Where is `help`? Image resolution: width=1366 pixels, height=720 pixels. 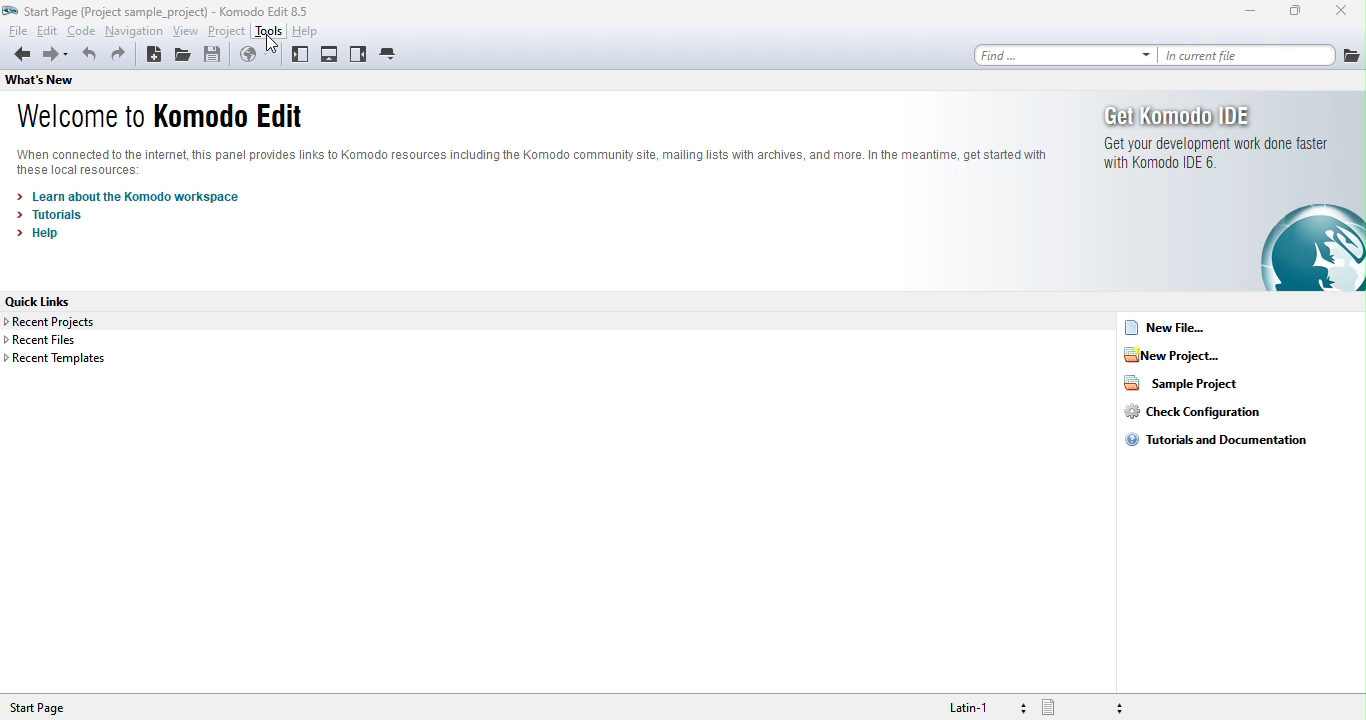
help is located at coordinates (316, 31).